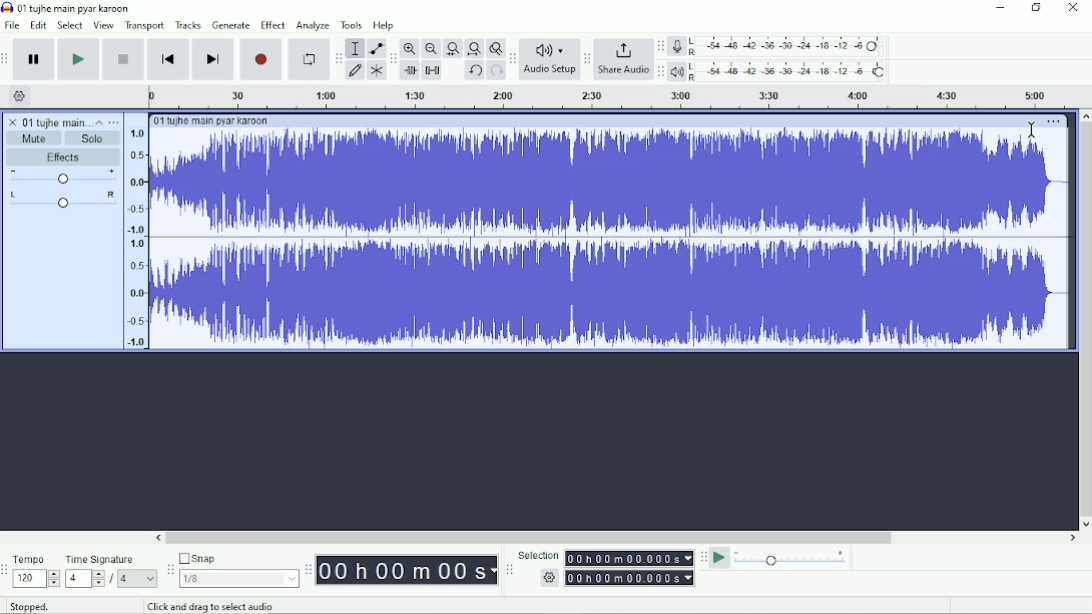 The image size is (1092, 614). Describe the element at coordinates (376, 70) in the screenshot. I see `Multi-tool` at that location.